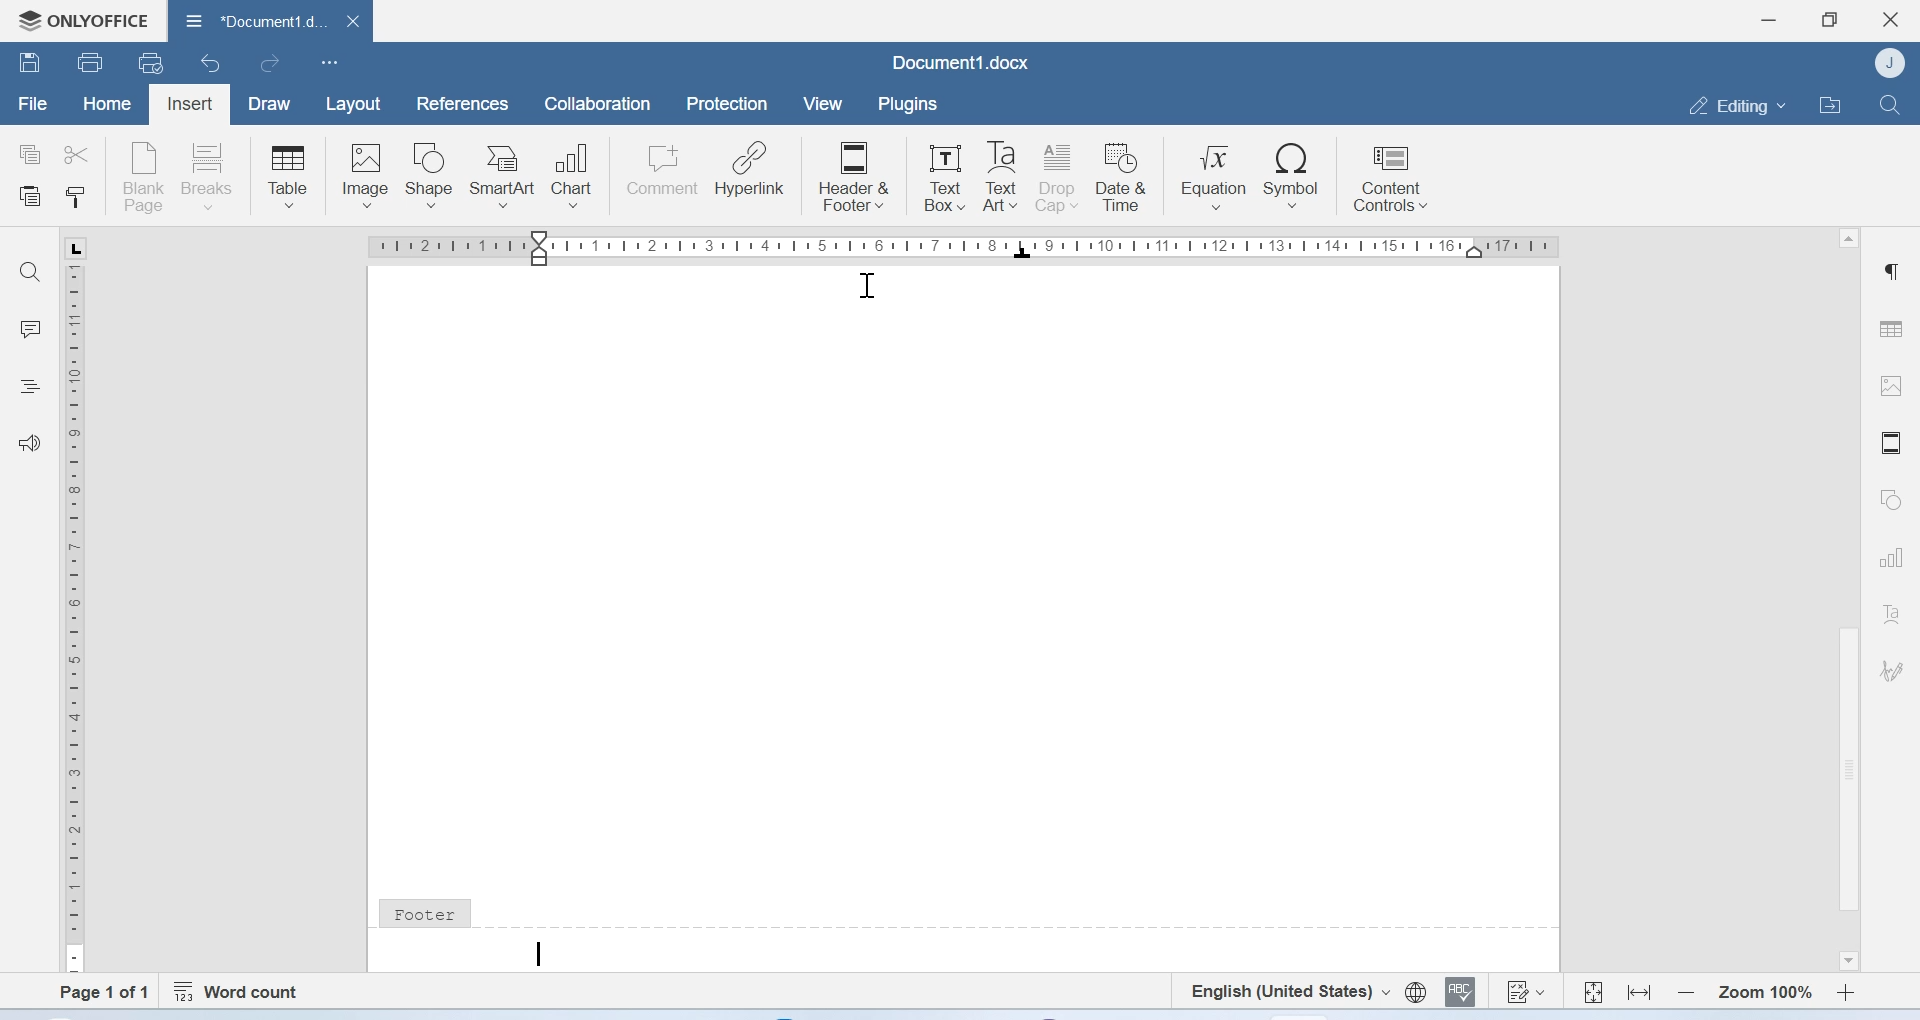 This screenshot has width=1920, height=1020. I want to click on Track changes, so click(1527, 994).